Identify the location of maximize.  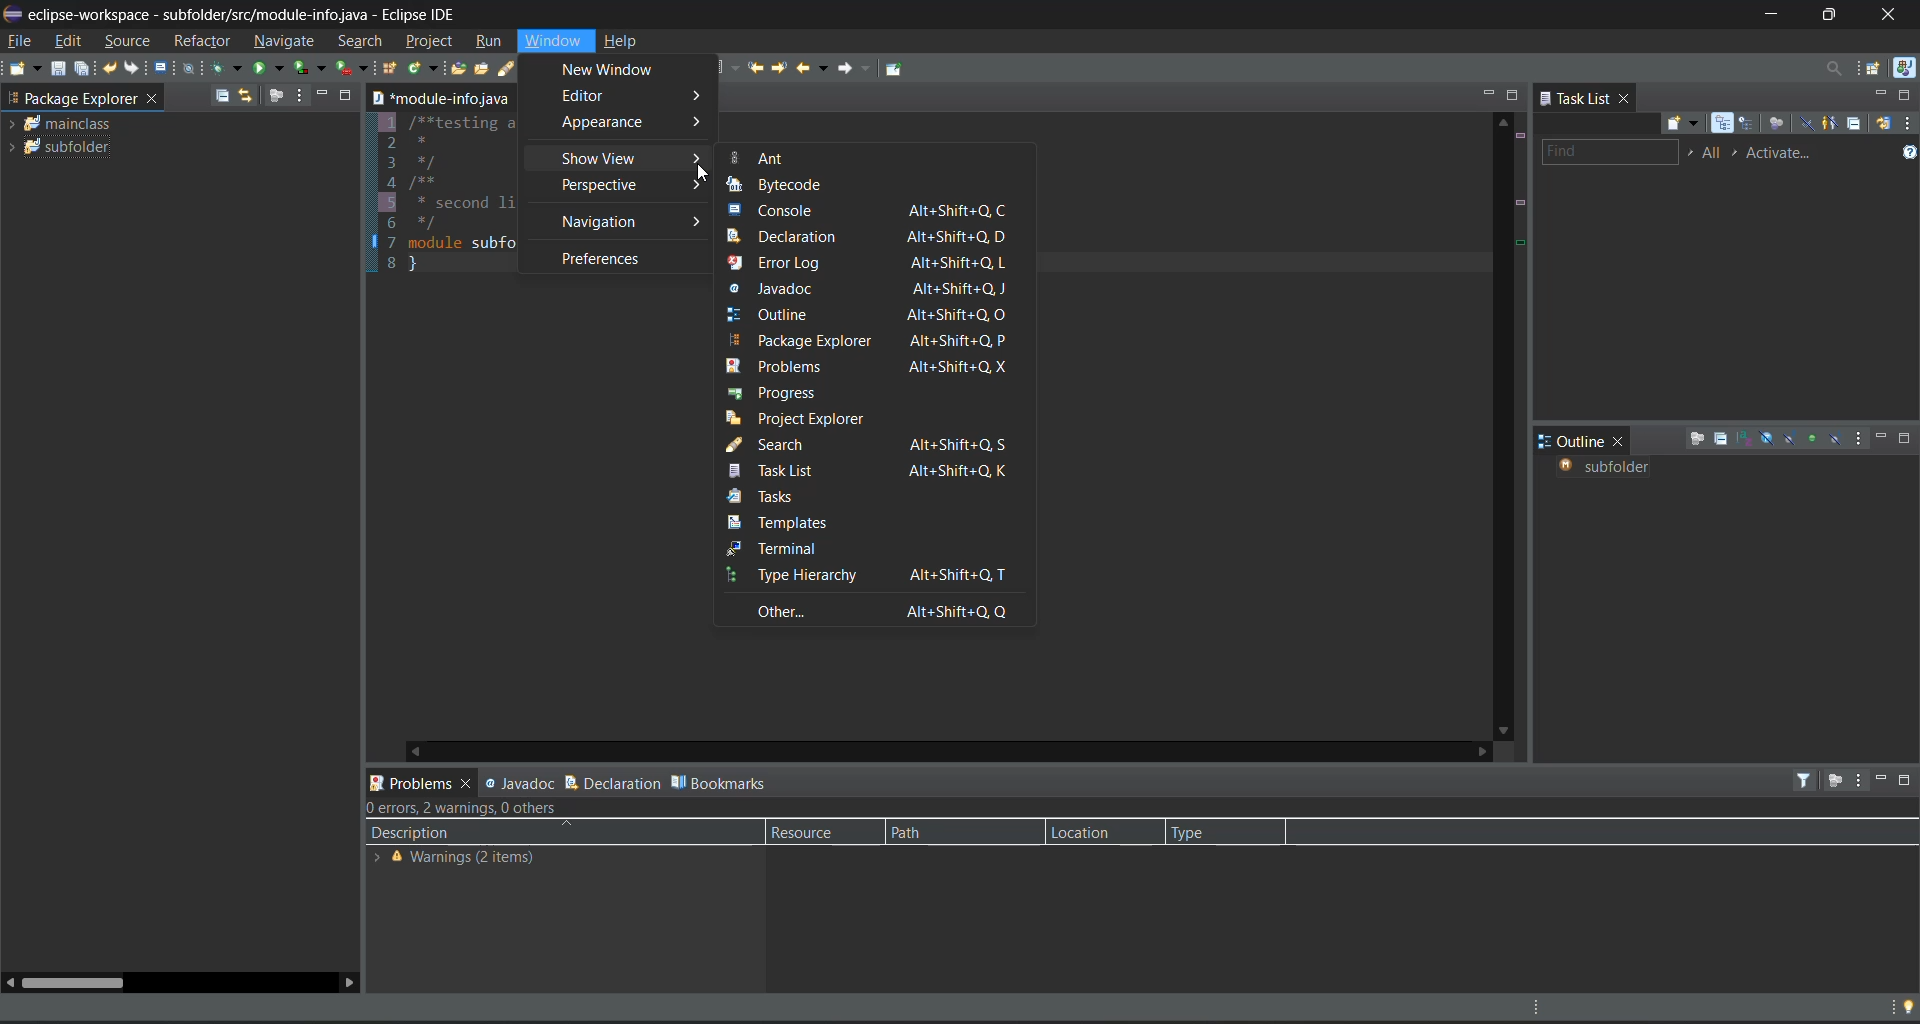
(1515, 95).